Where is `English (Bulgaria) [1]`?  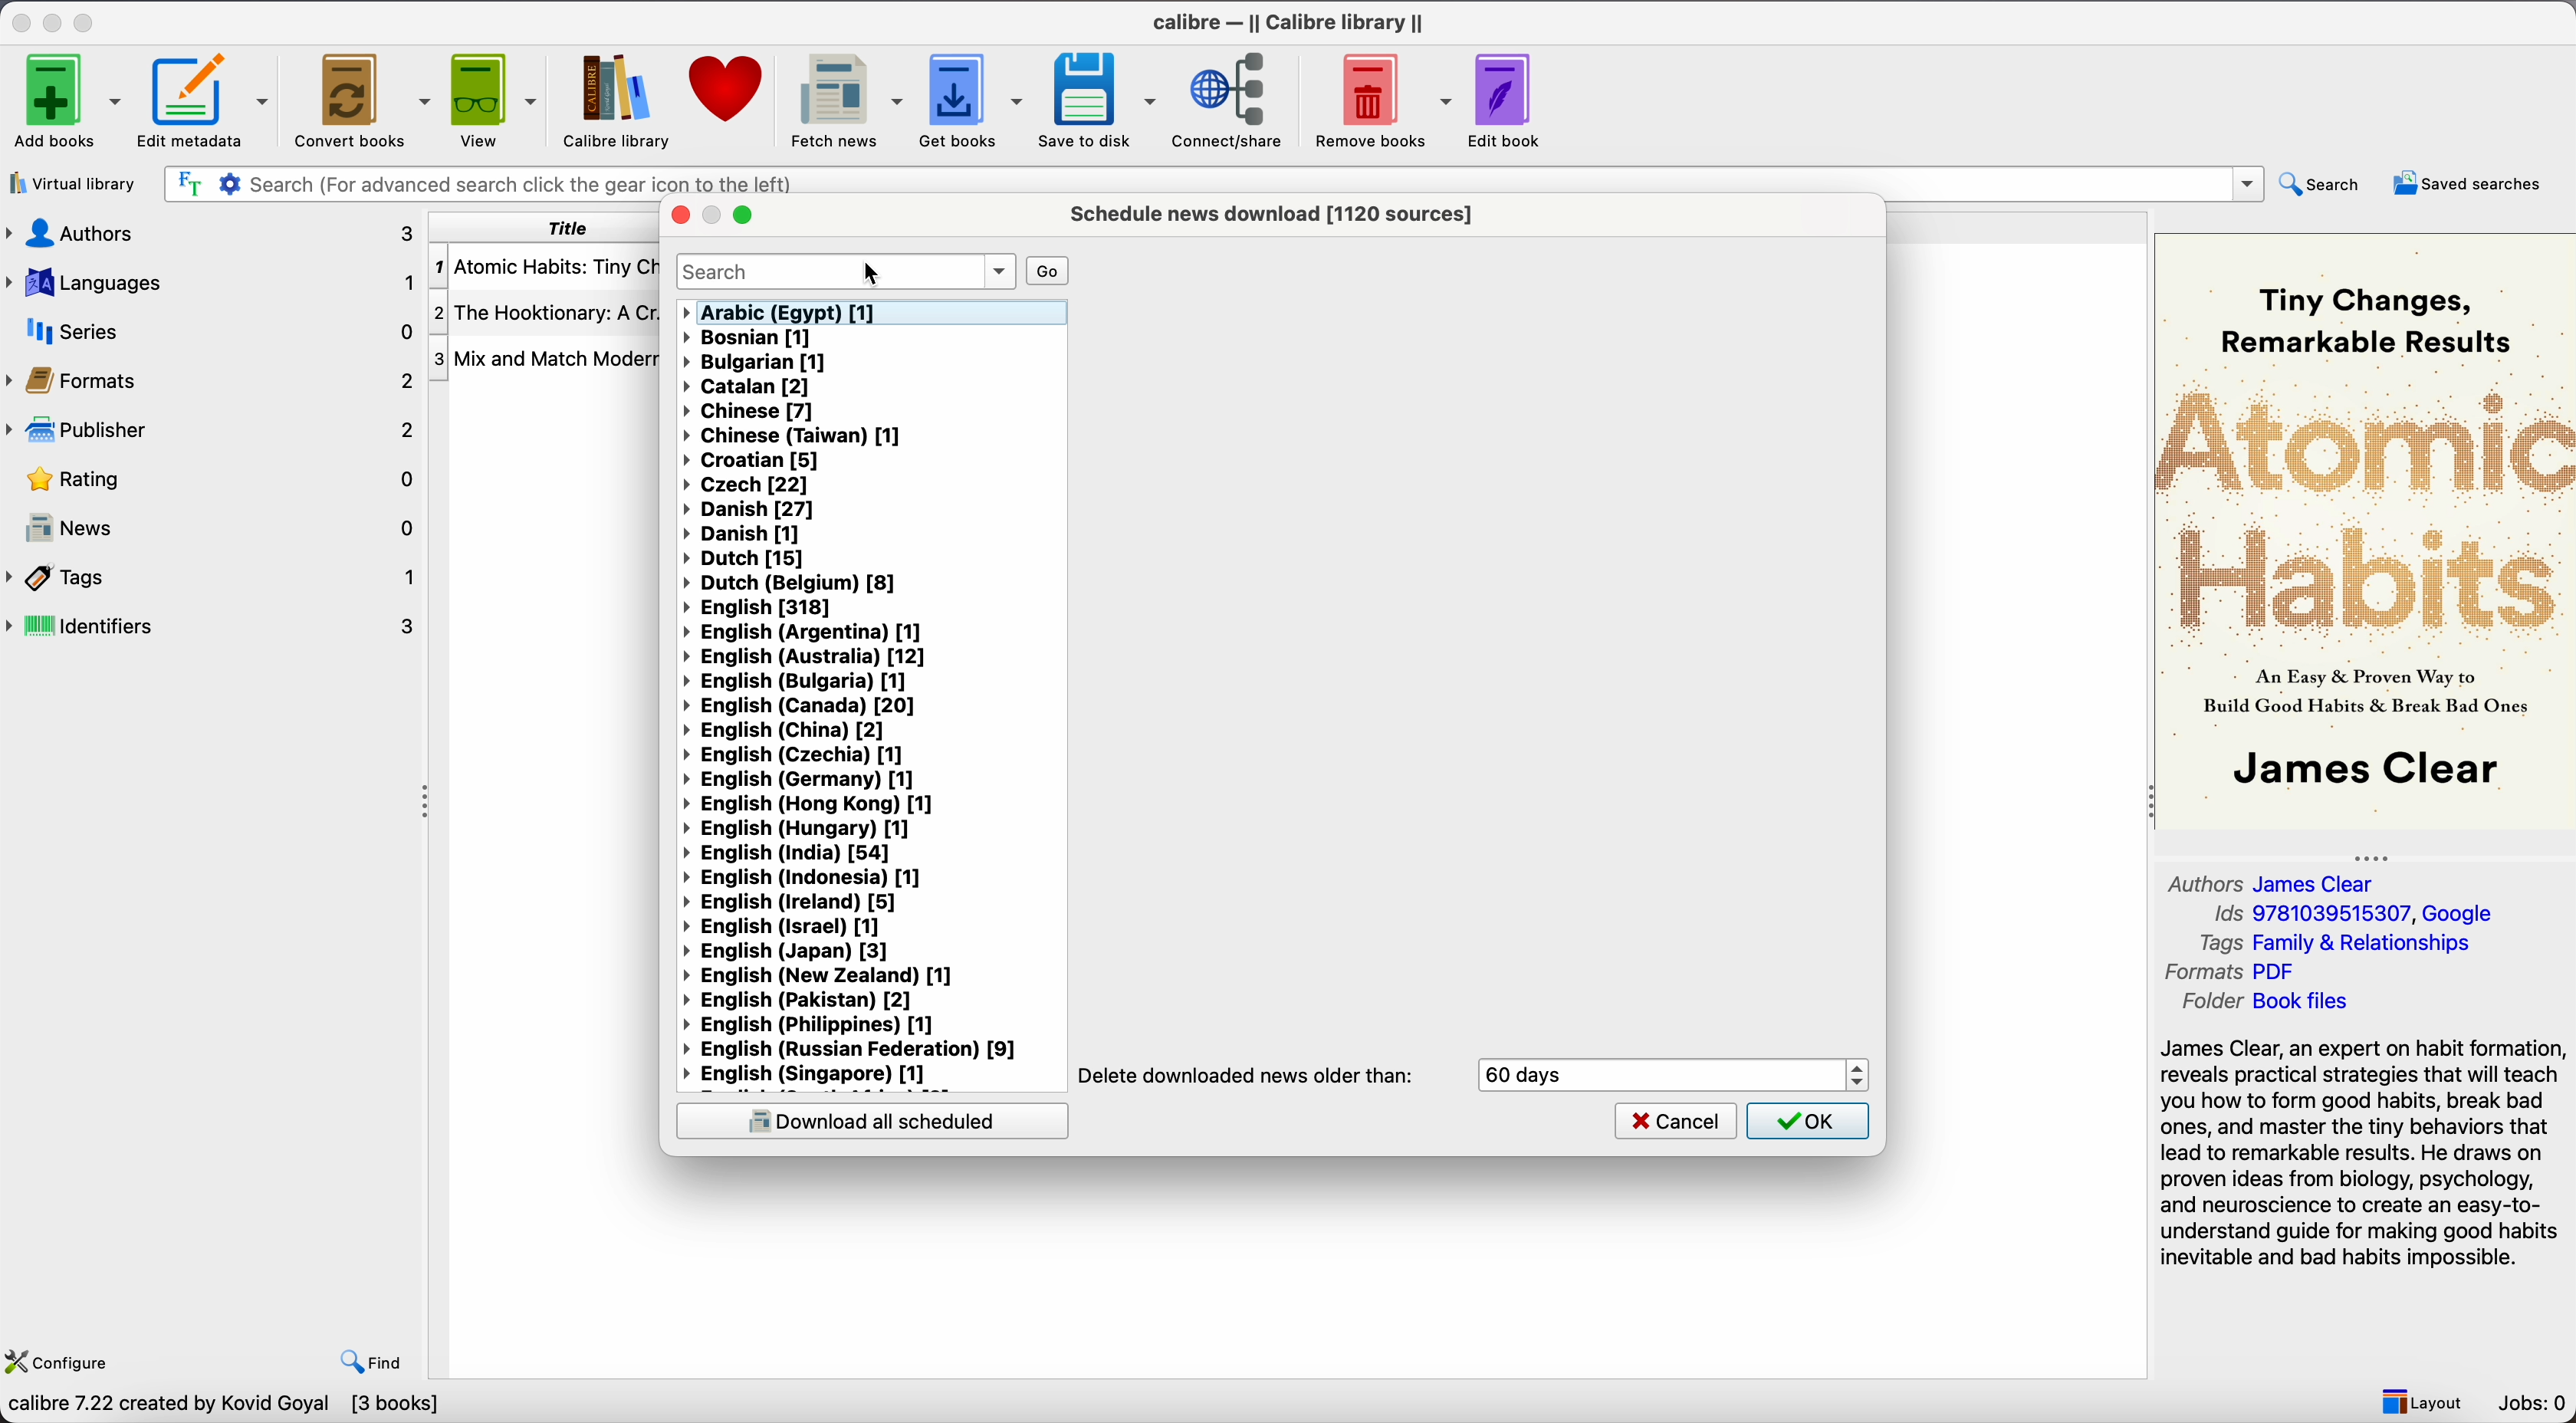
English (Bulgaria) [1] is located at coordinates (797, 680).